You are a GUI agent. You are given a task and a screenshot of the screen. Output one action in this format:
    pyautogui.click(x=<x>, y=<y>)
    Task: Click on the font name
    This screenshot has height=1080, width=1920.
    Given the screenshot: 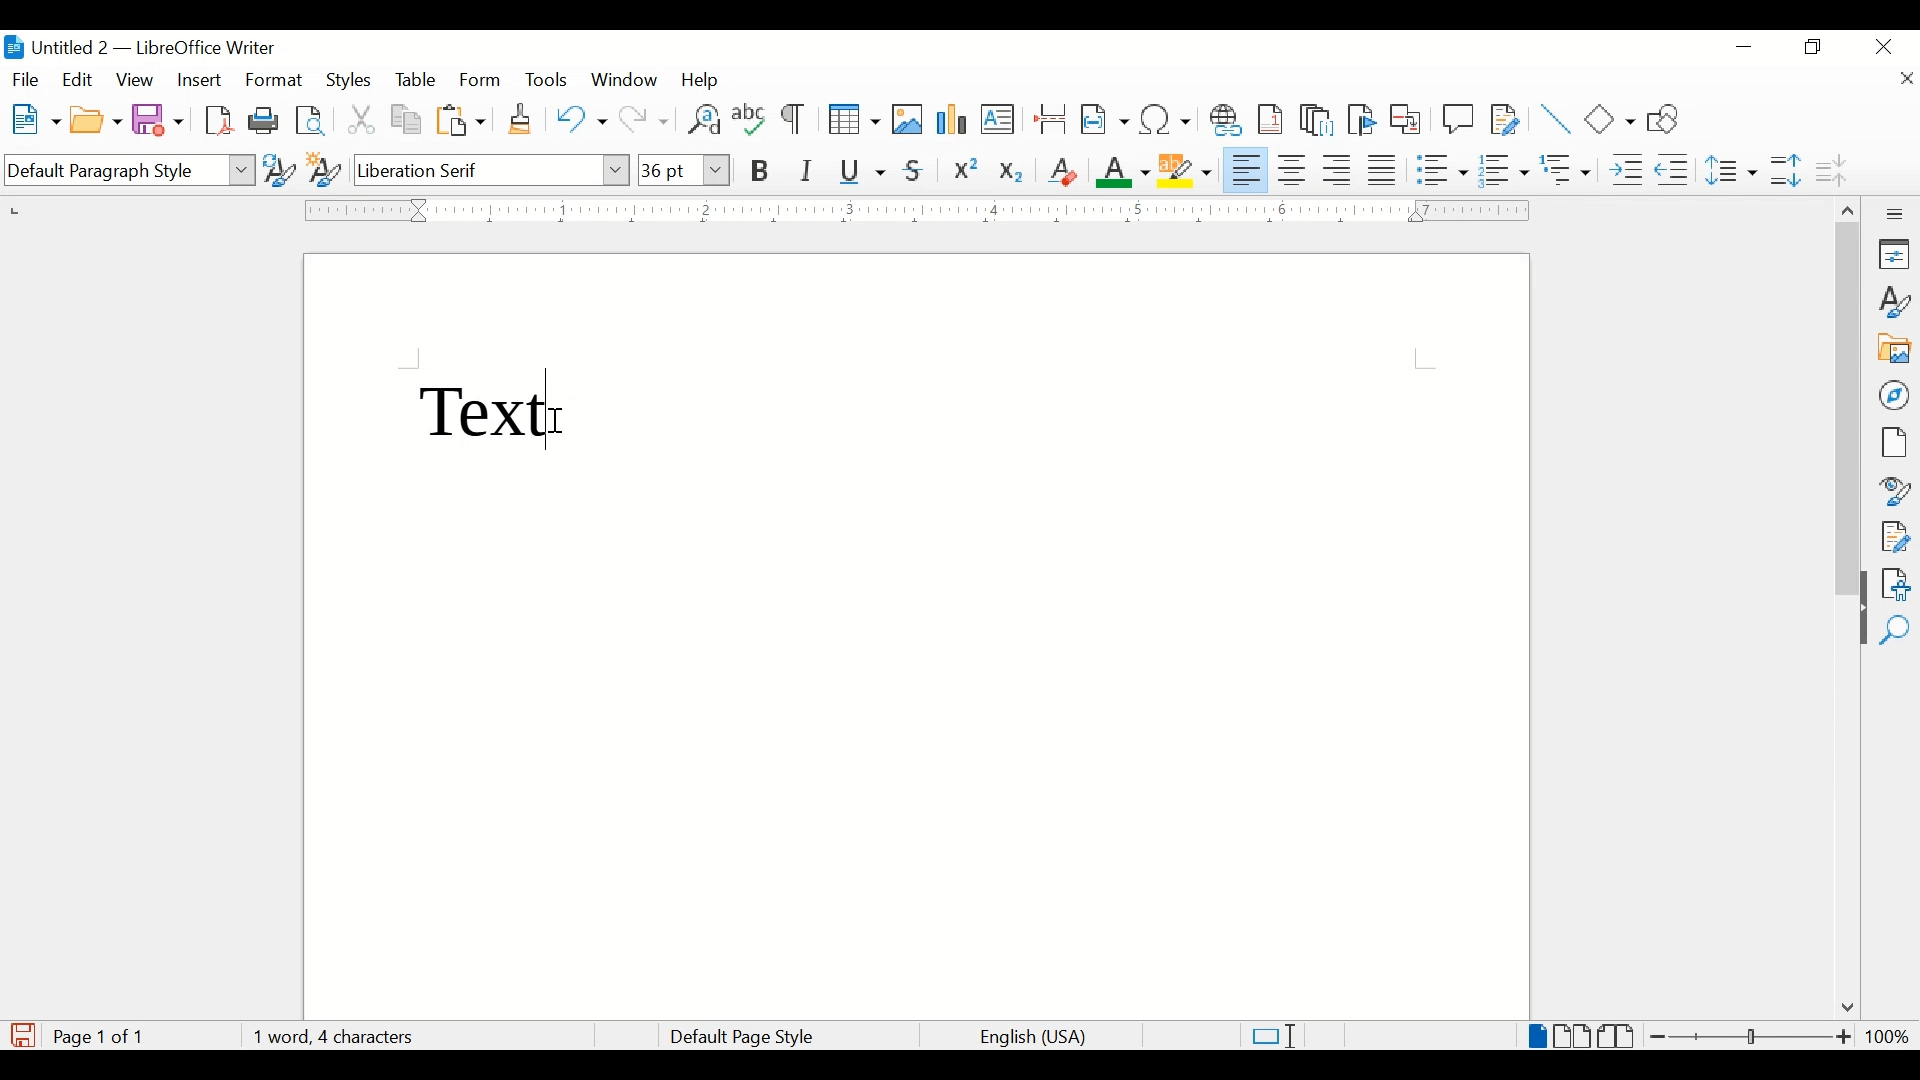 What is the action you would take?
    pyautogui.click(x=493, y=169)
    